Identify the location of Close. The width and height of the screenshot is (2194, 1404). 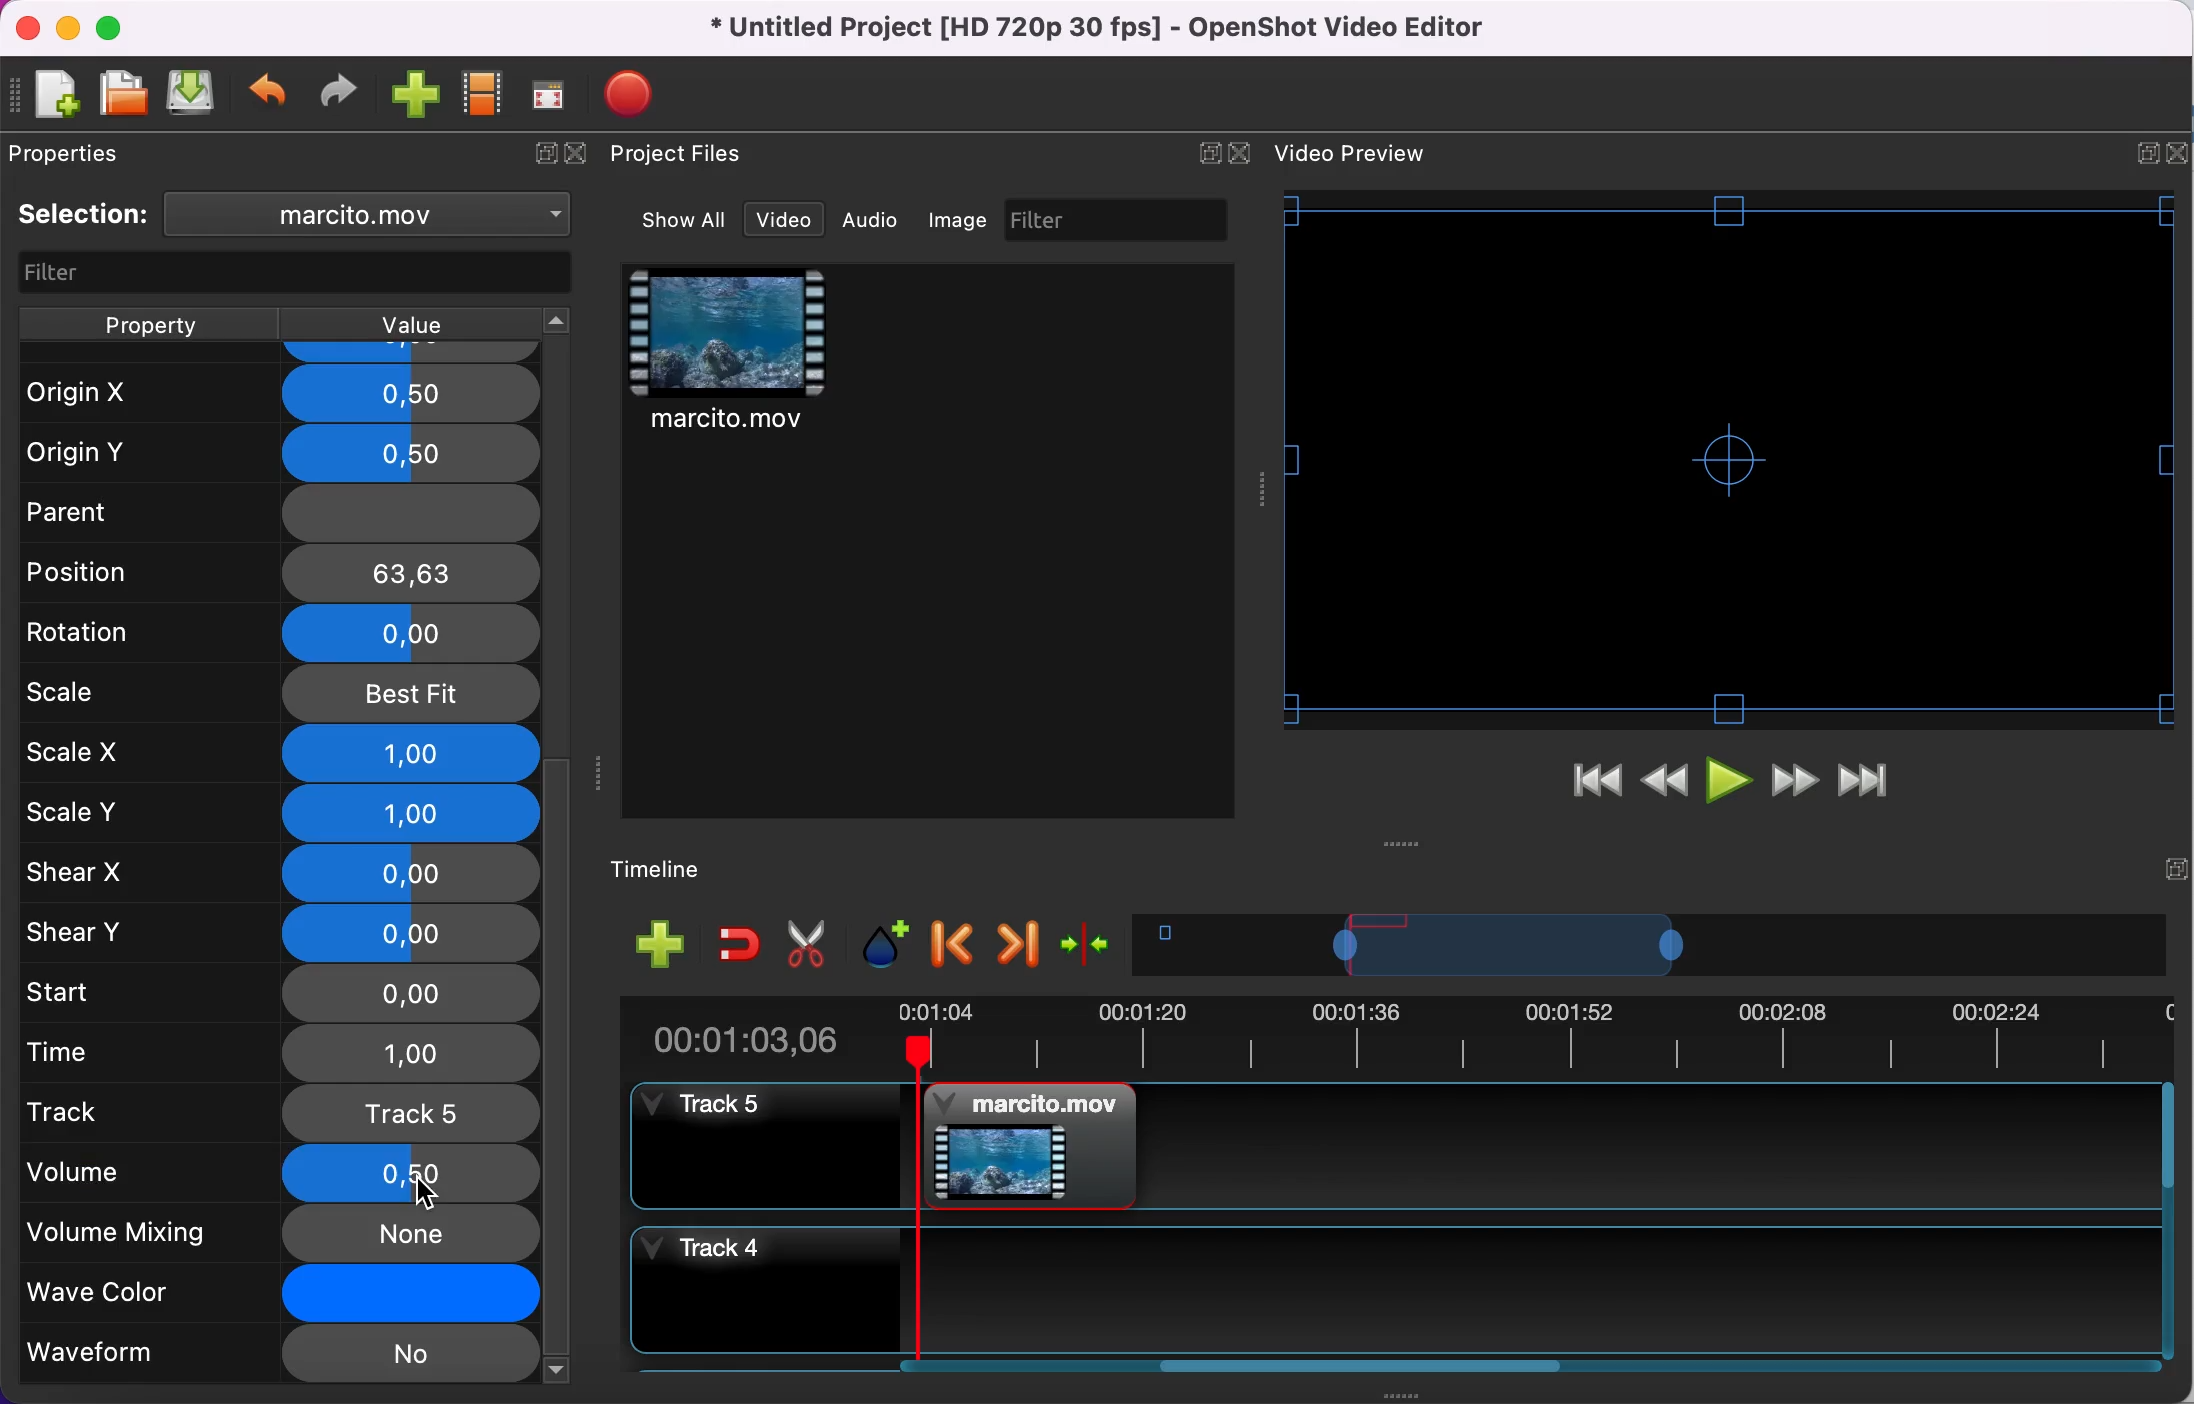
(2176, 153).